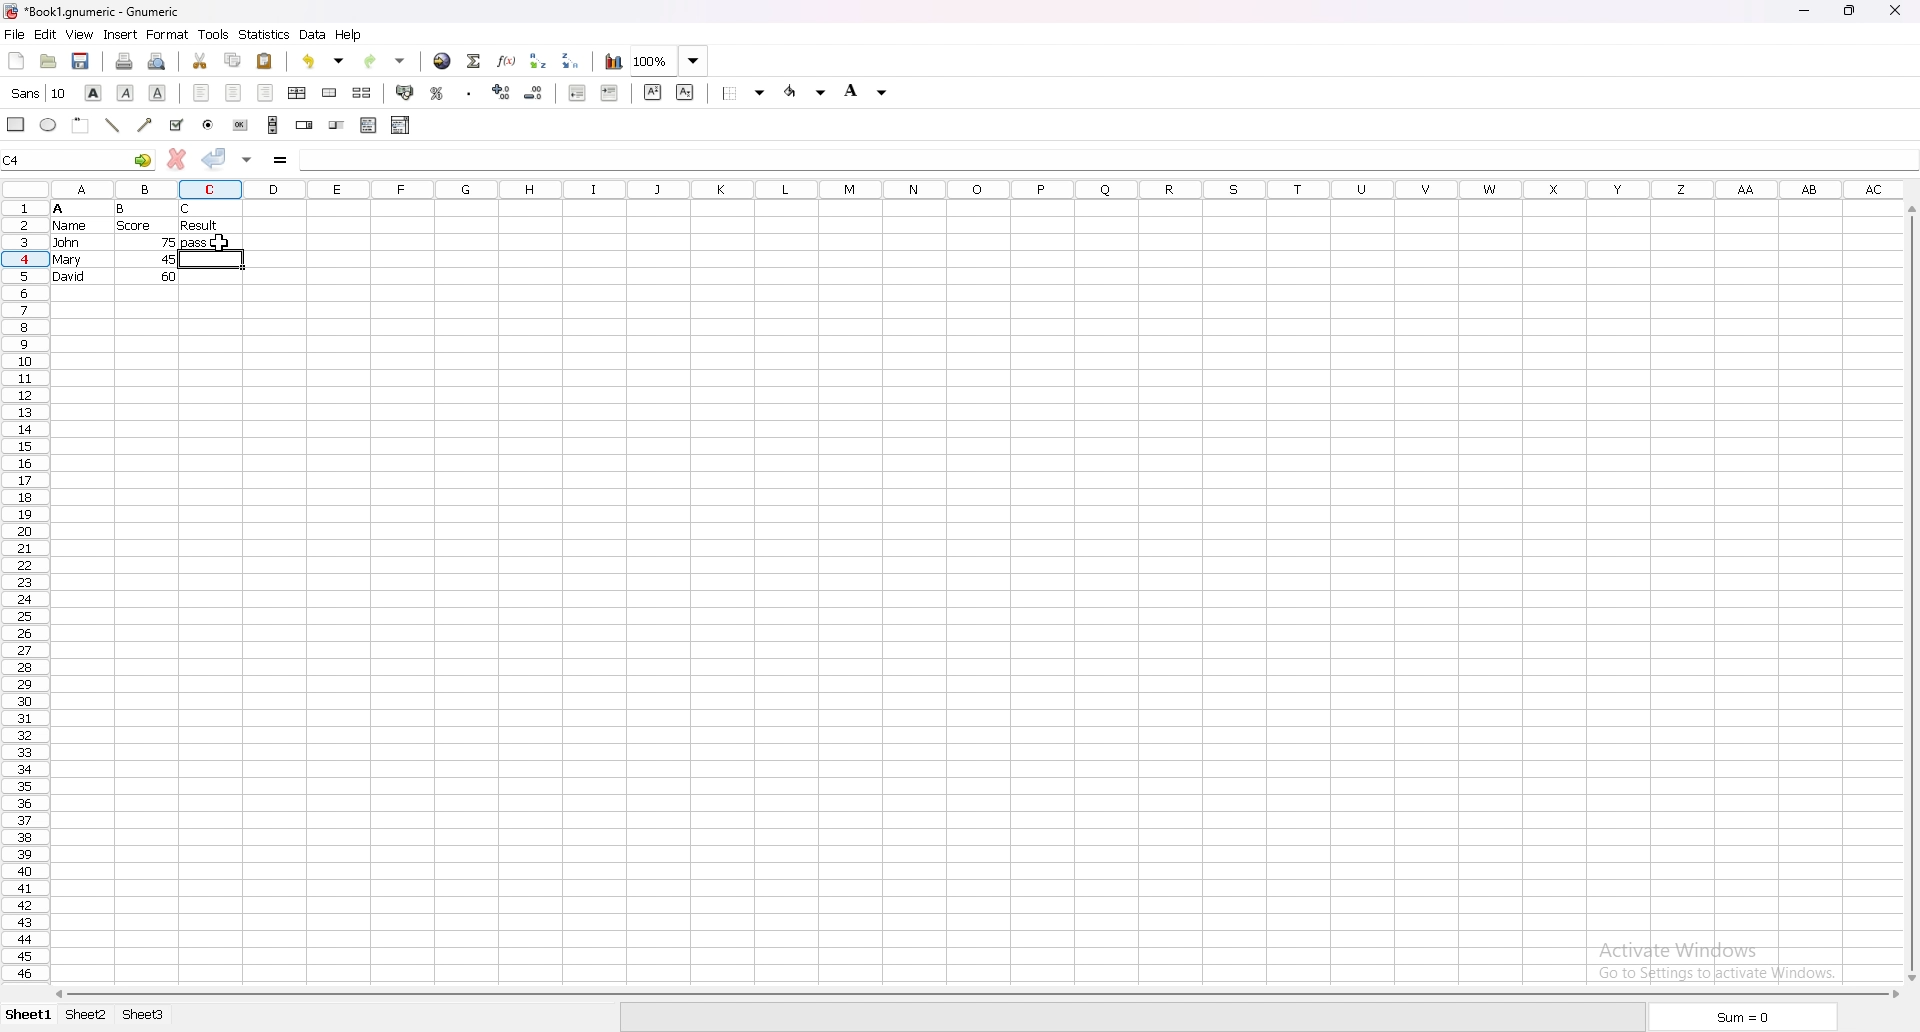  What do you see at coordinates (653, 92) in the screenshot?
I see `superscript` at bounding box center [653, 92].